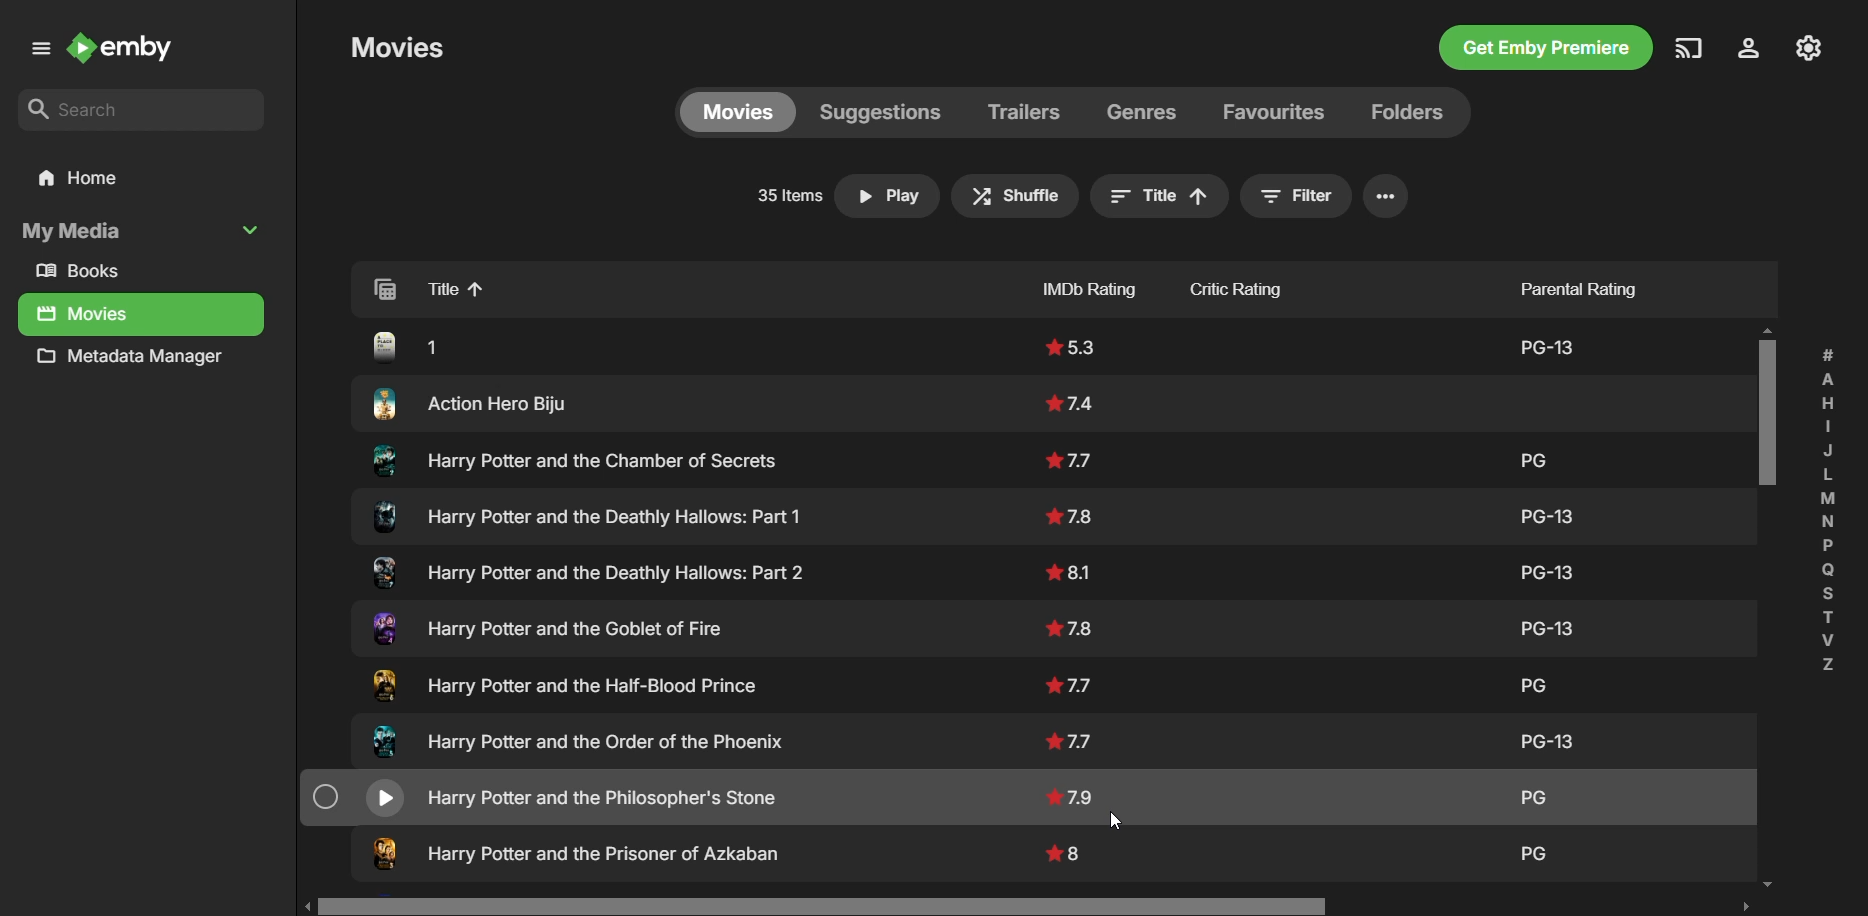  Describe the element at coordinates (1072, 793) in the screenshot. I see `` at that location.